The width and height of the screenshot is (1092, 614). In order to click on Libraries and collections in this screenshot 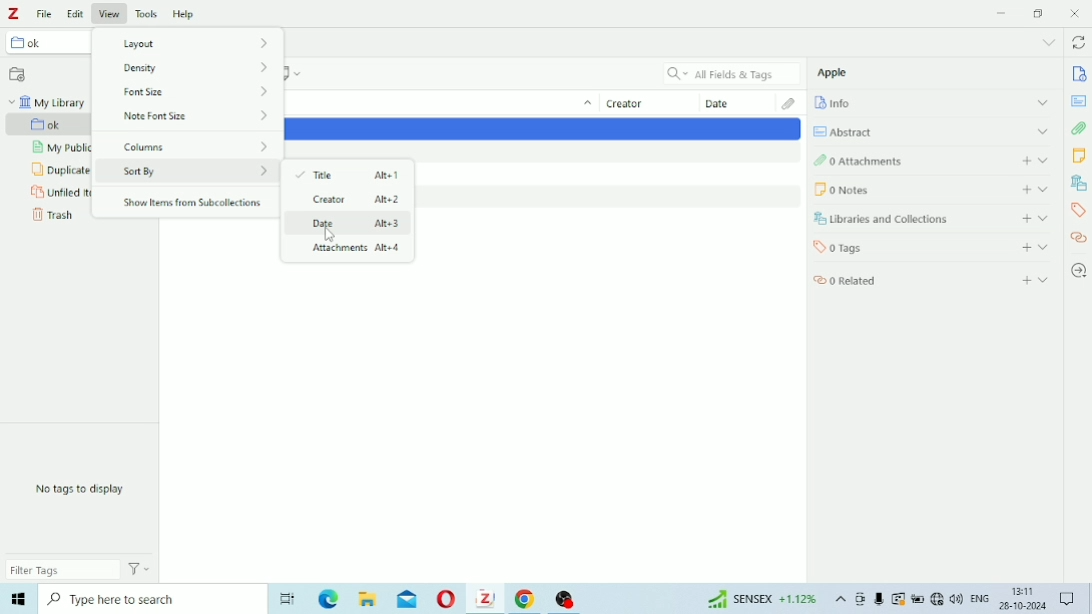, I will do `click(892, 220)`.